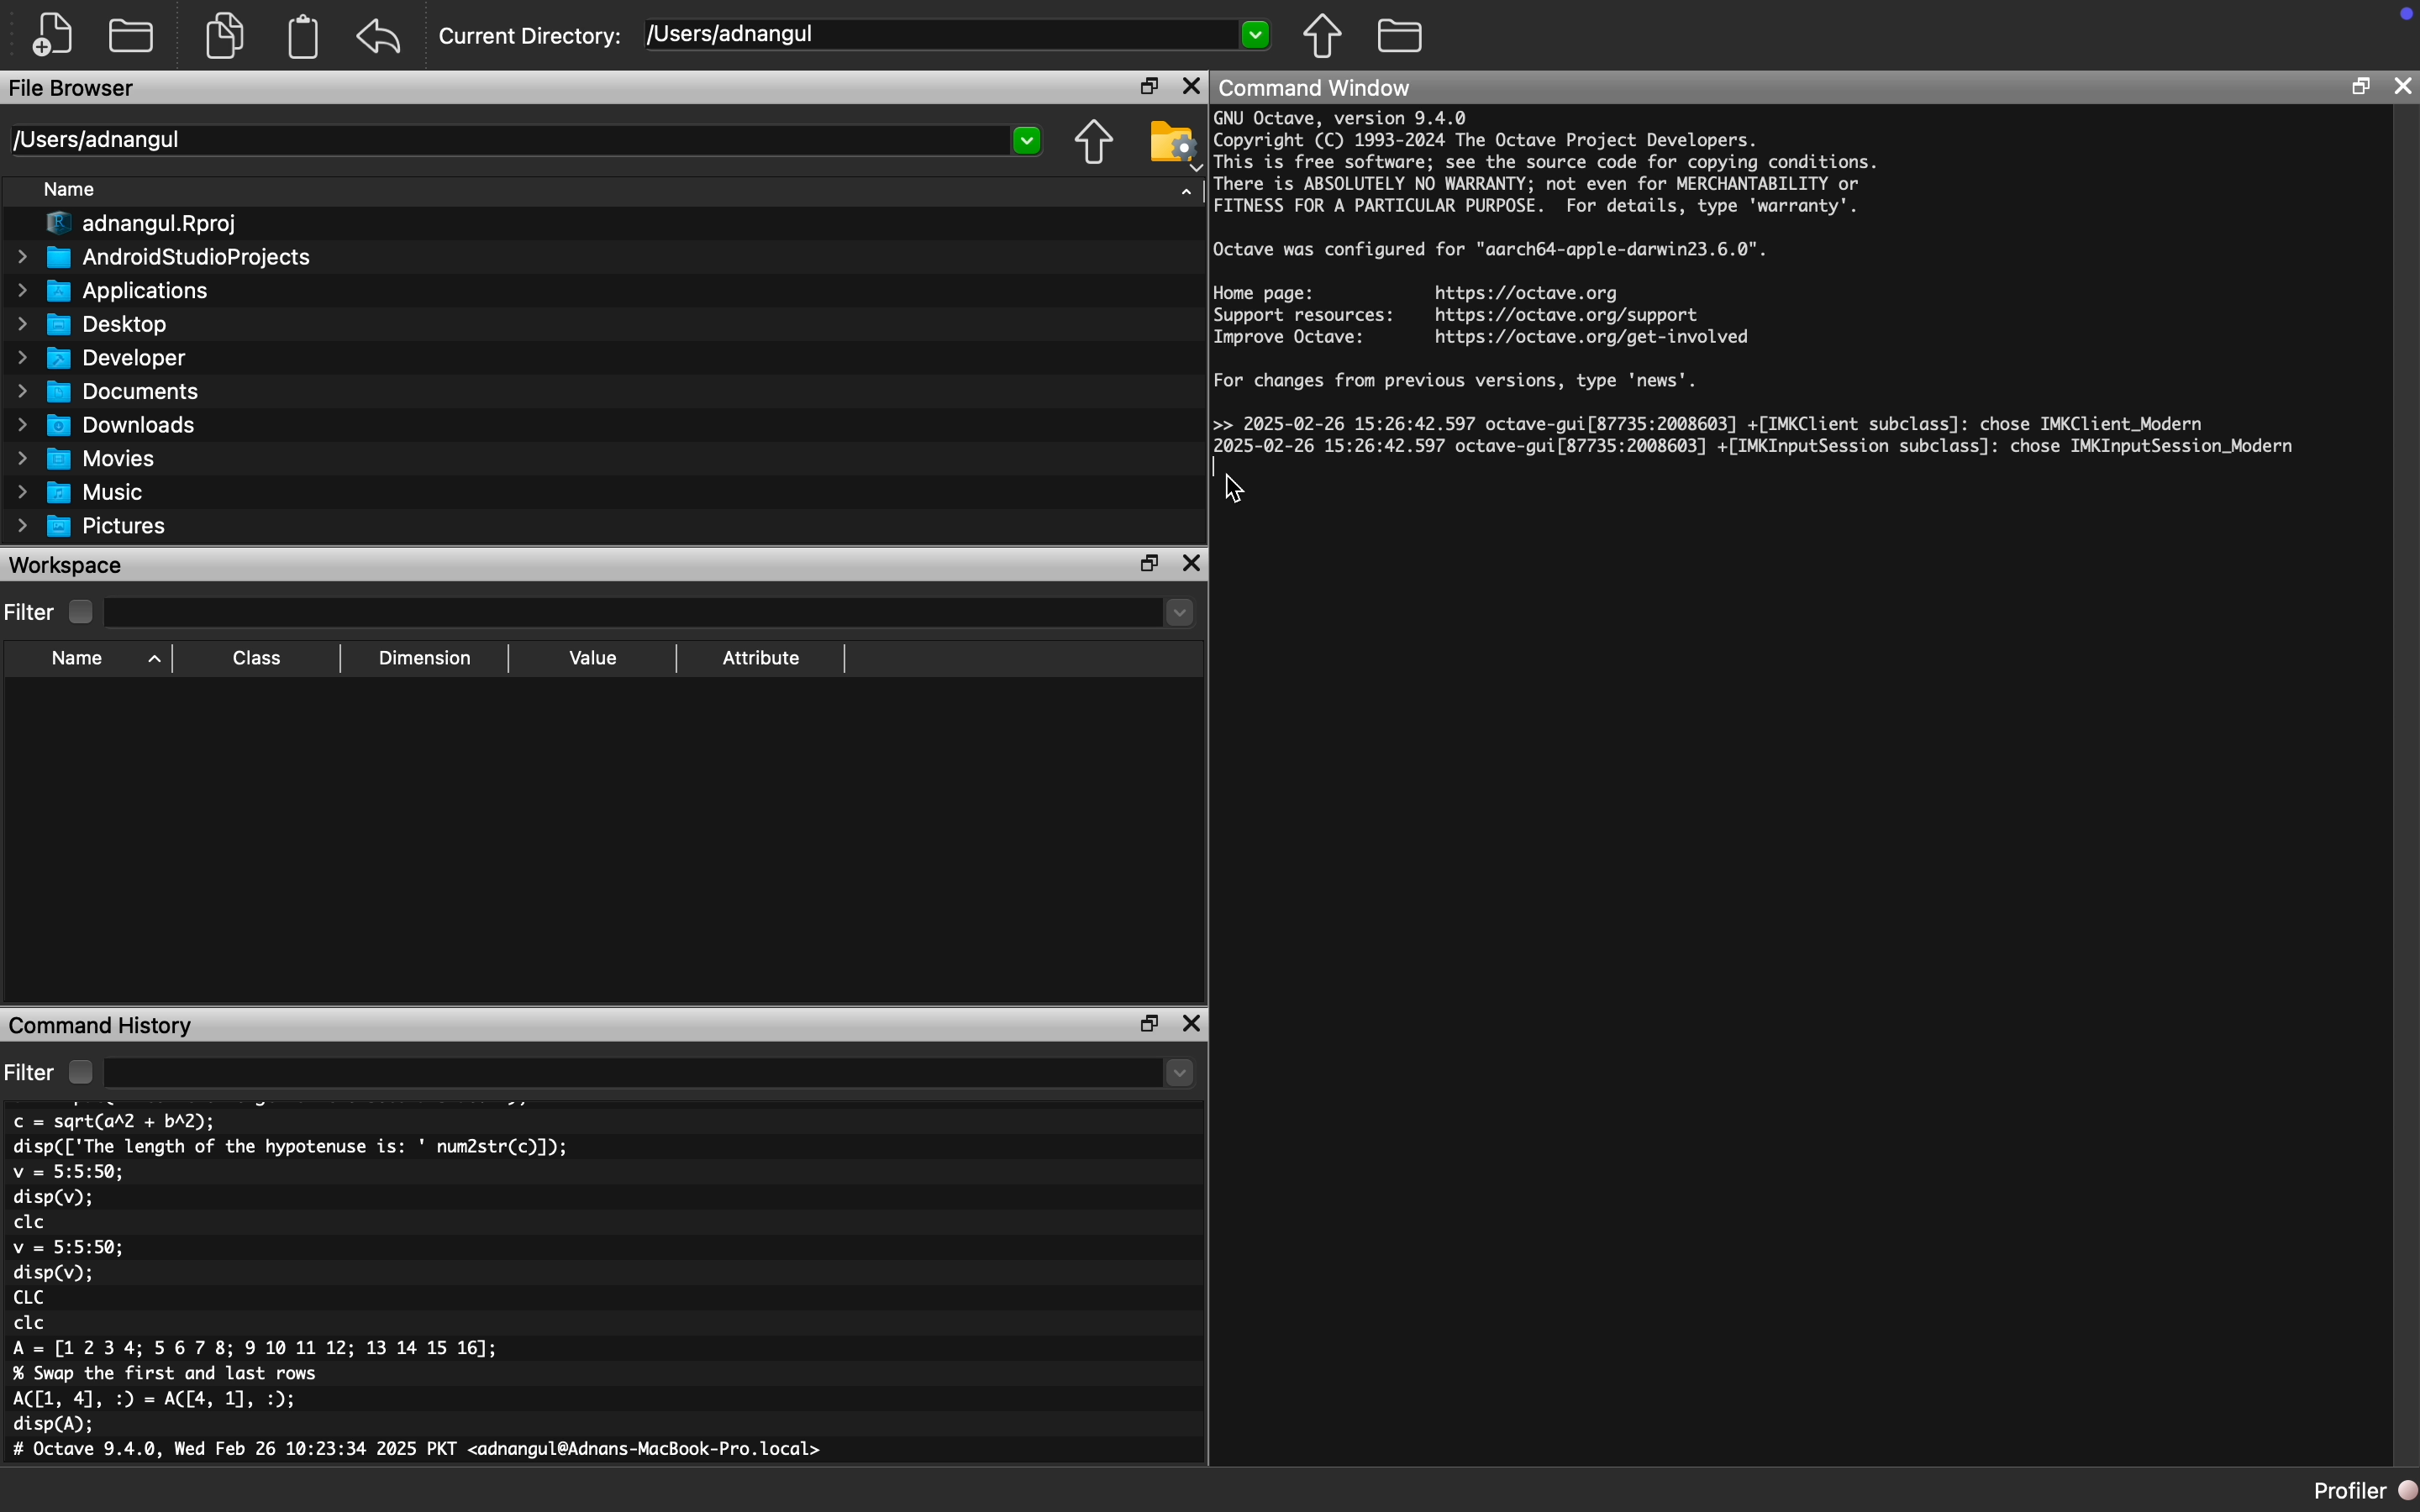  I want to click on /[Users/adnangul , so click(959, 37).